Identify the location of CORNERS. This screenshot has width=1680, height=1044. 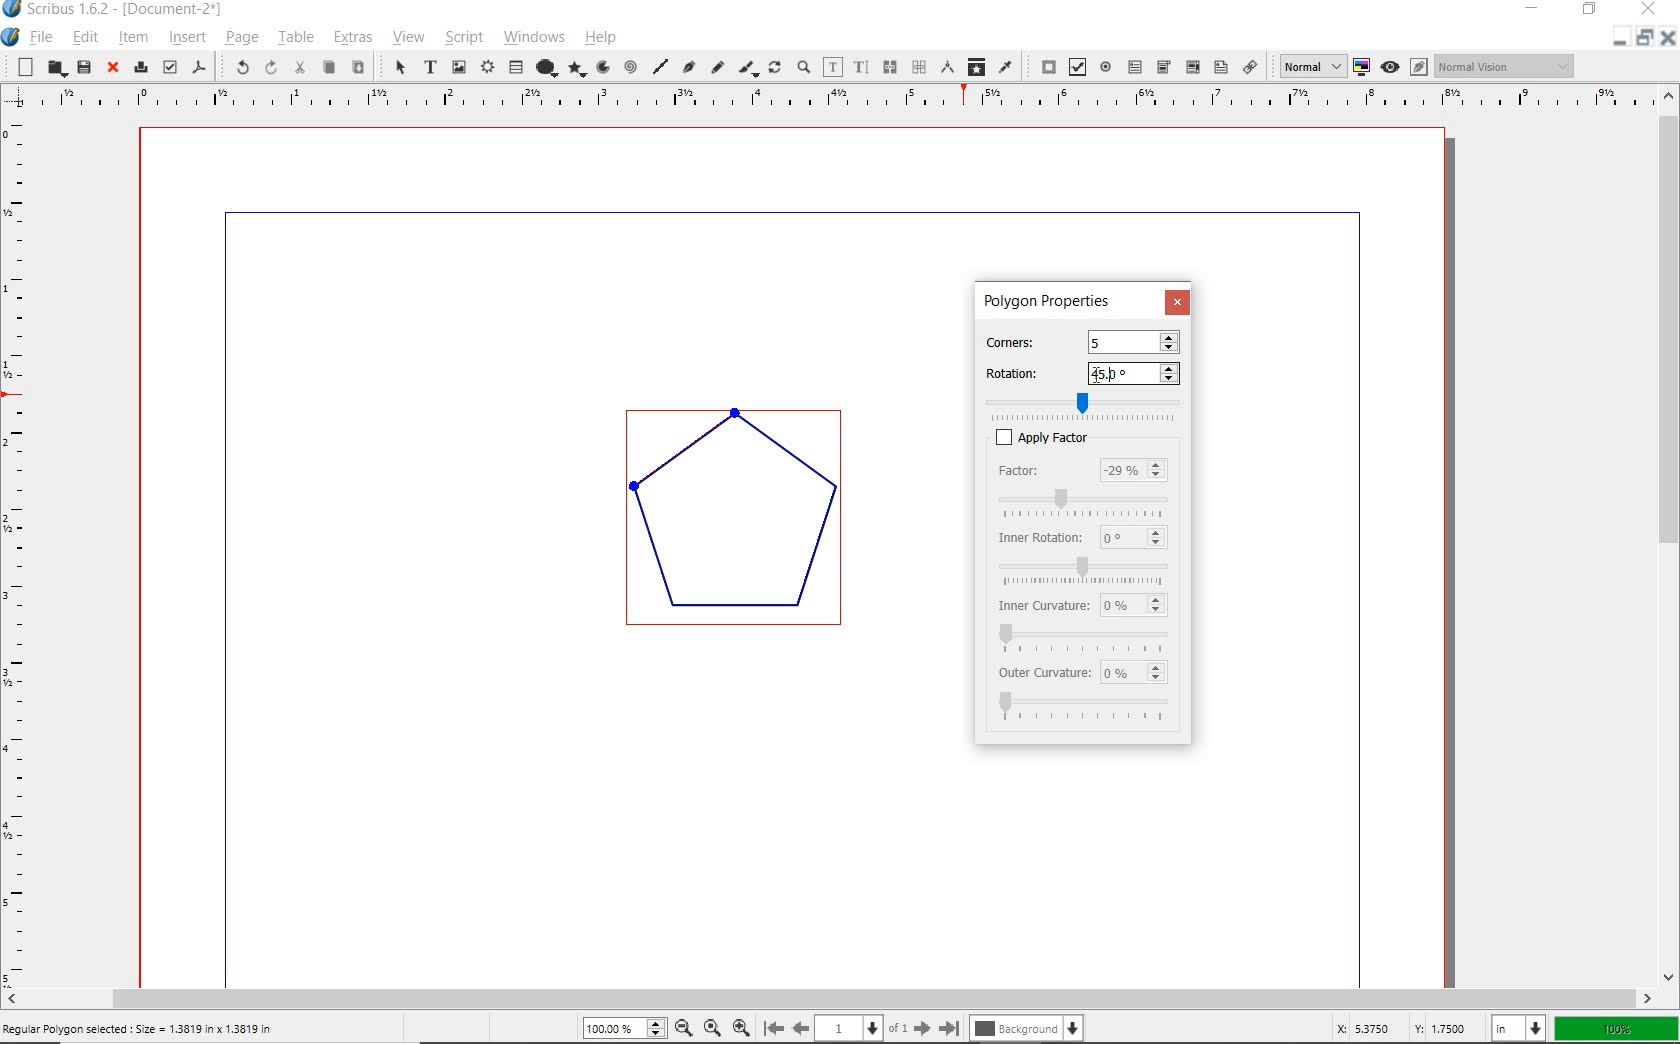
(1025, 339).